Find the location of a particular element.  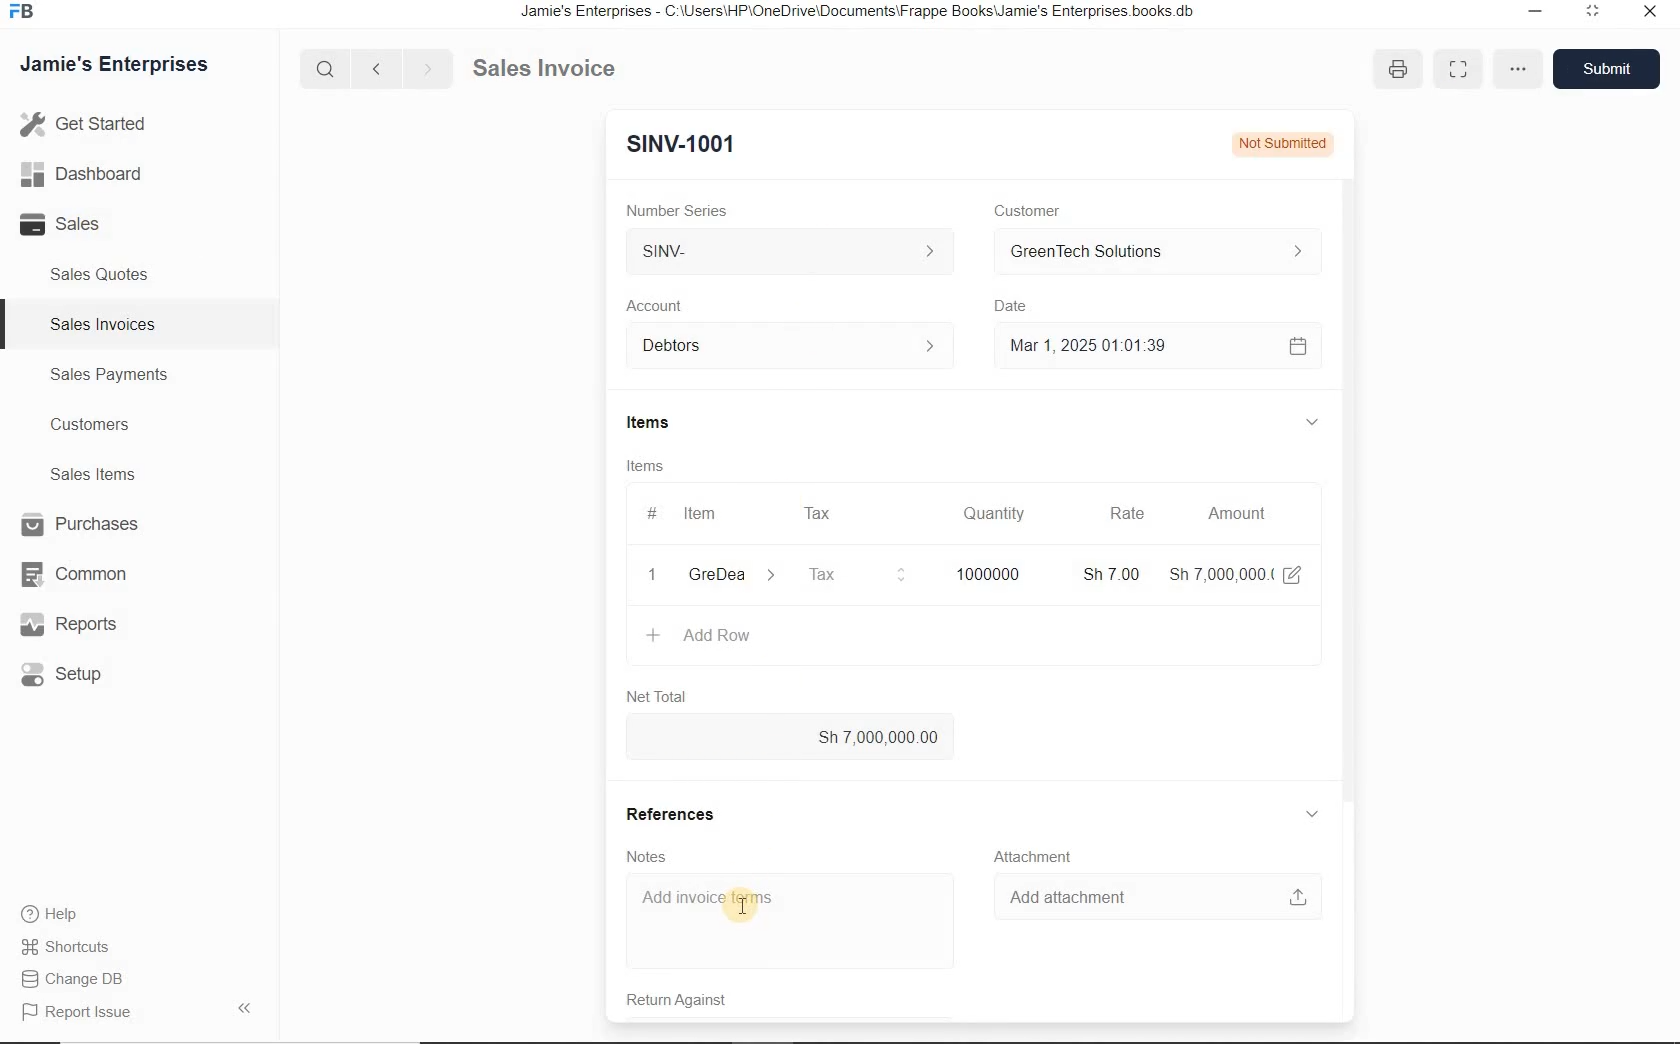

SINV- is located at coordinates (794, 254).